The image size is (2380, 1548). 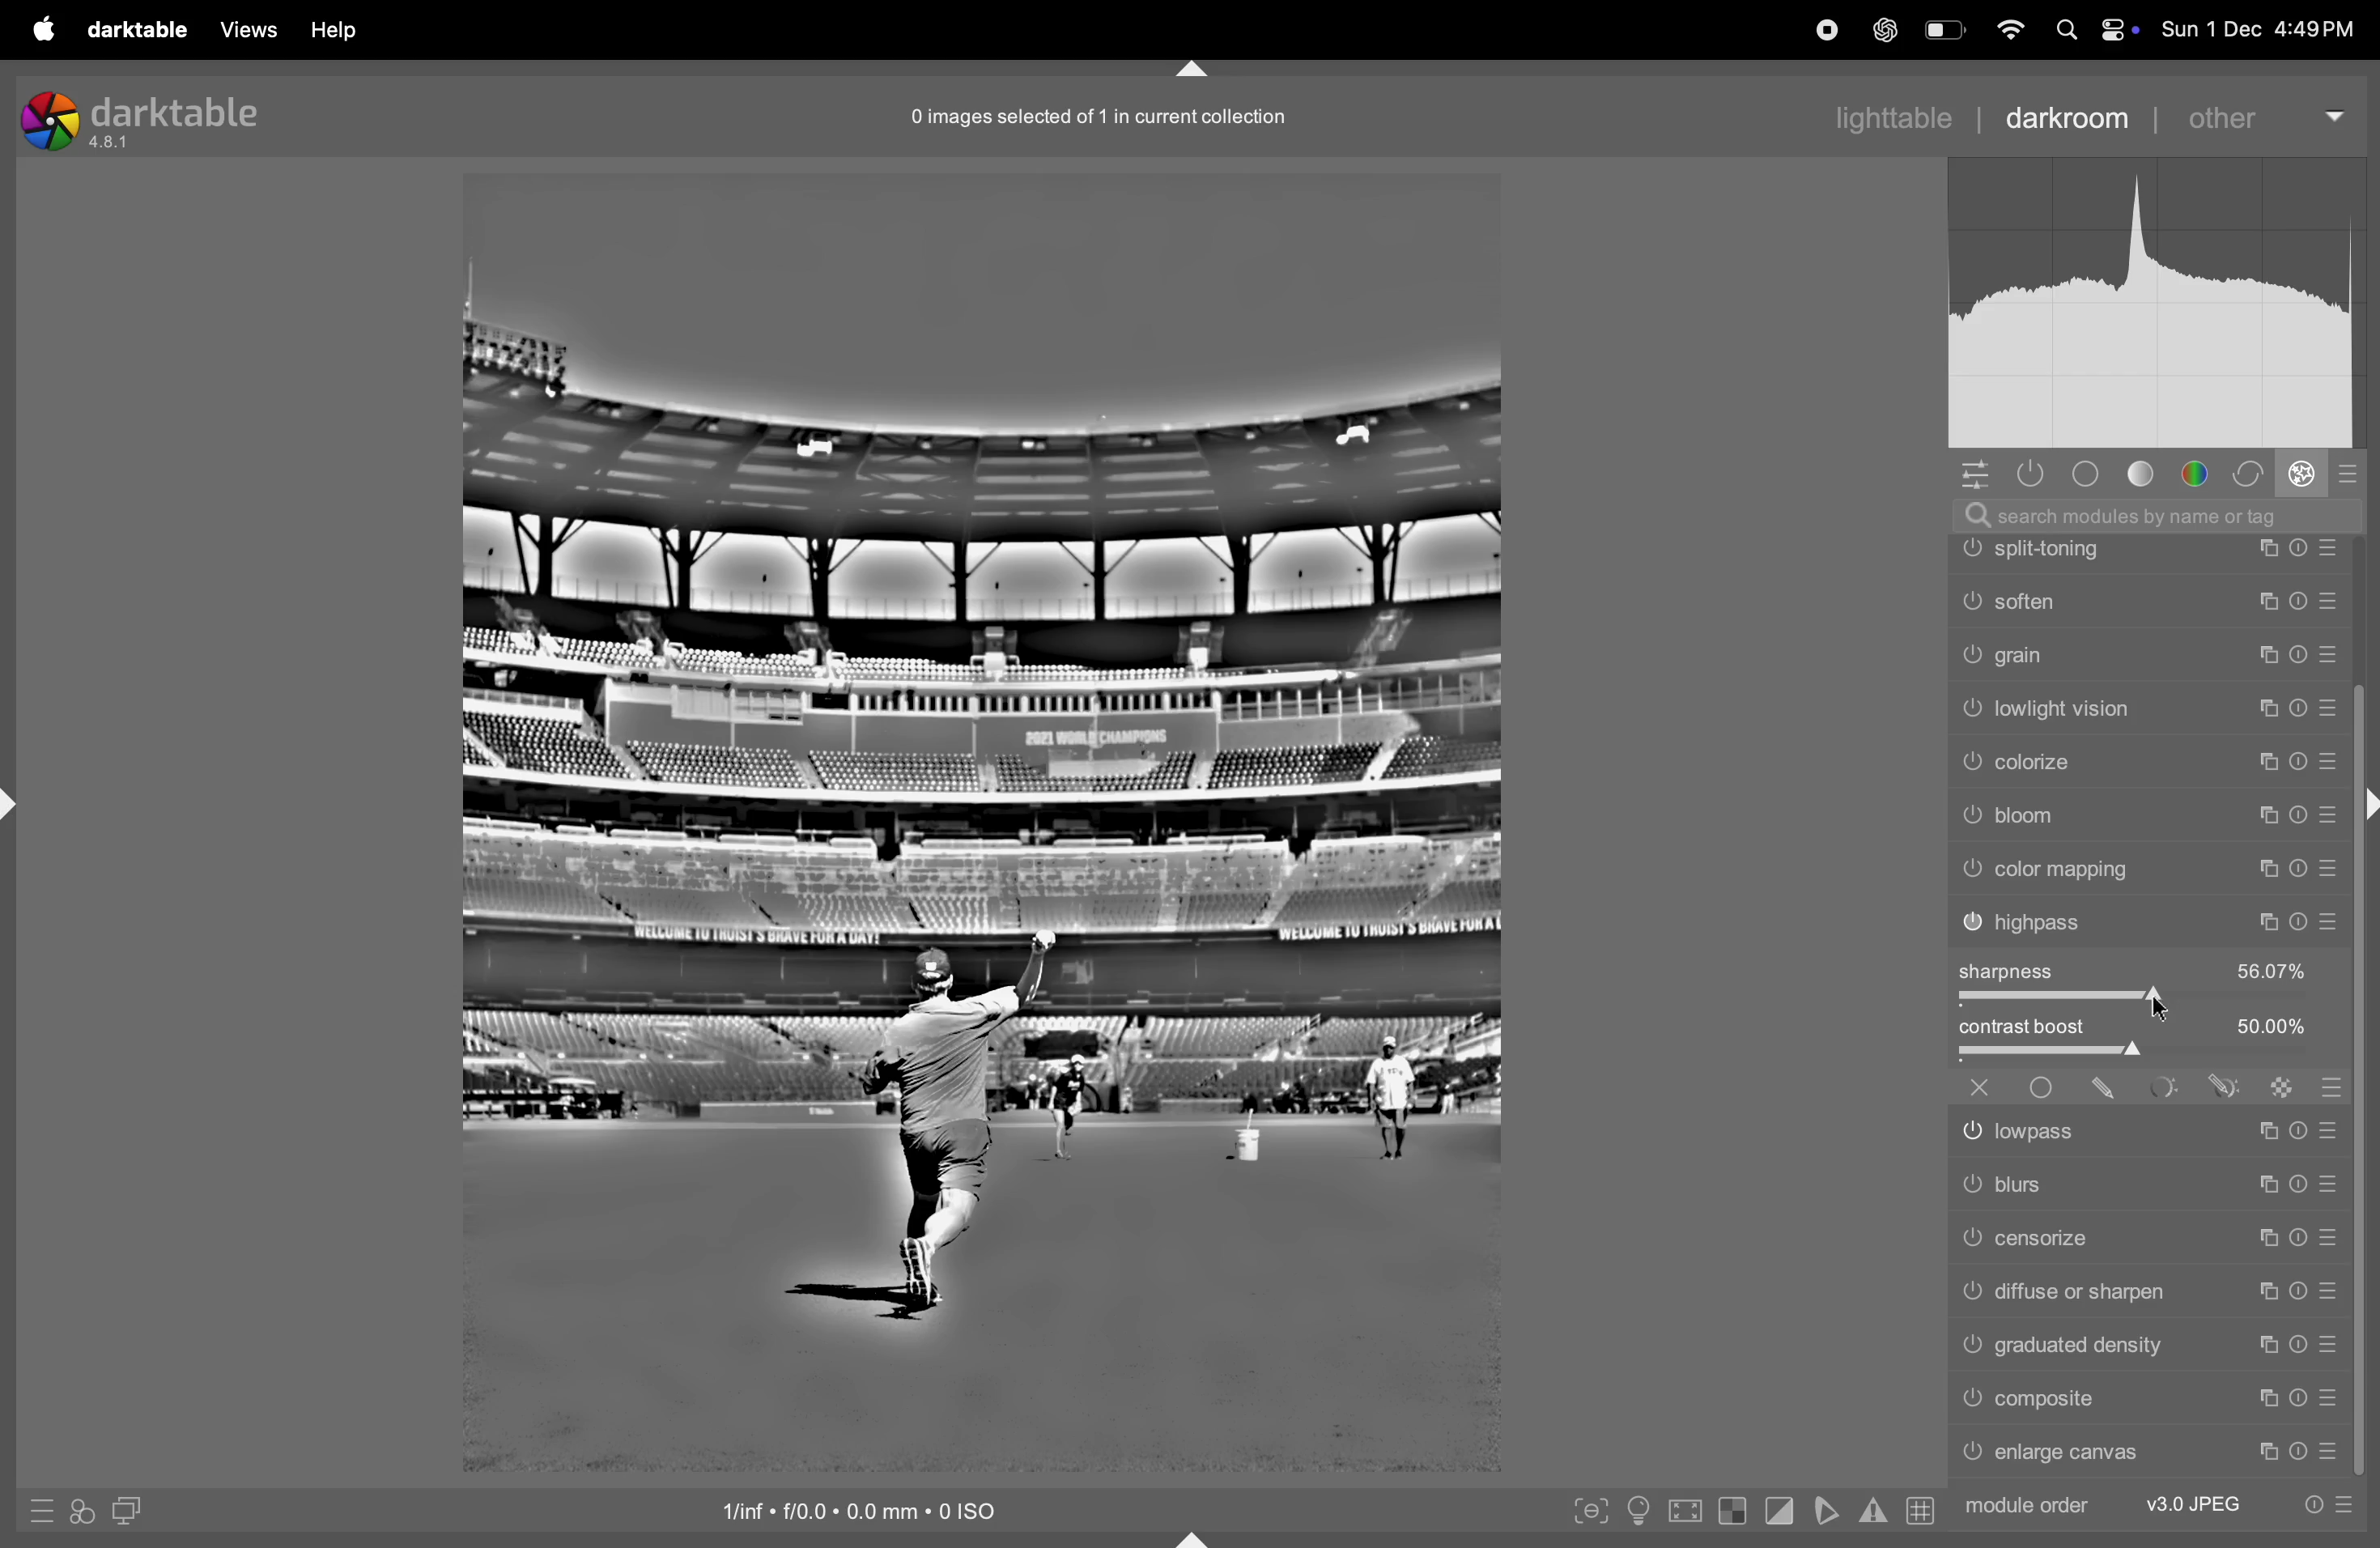 I want to click on image, so click(x=980, y=819).